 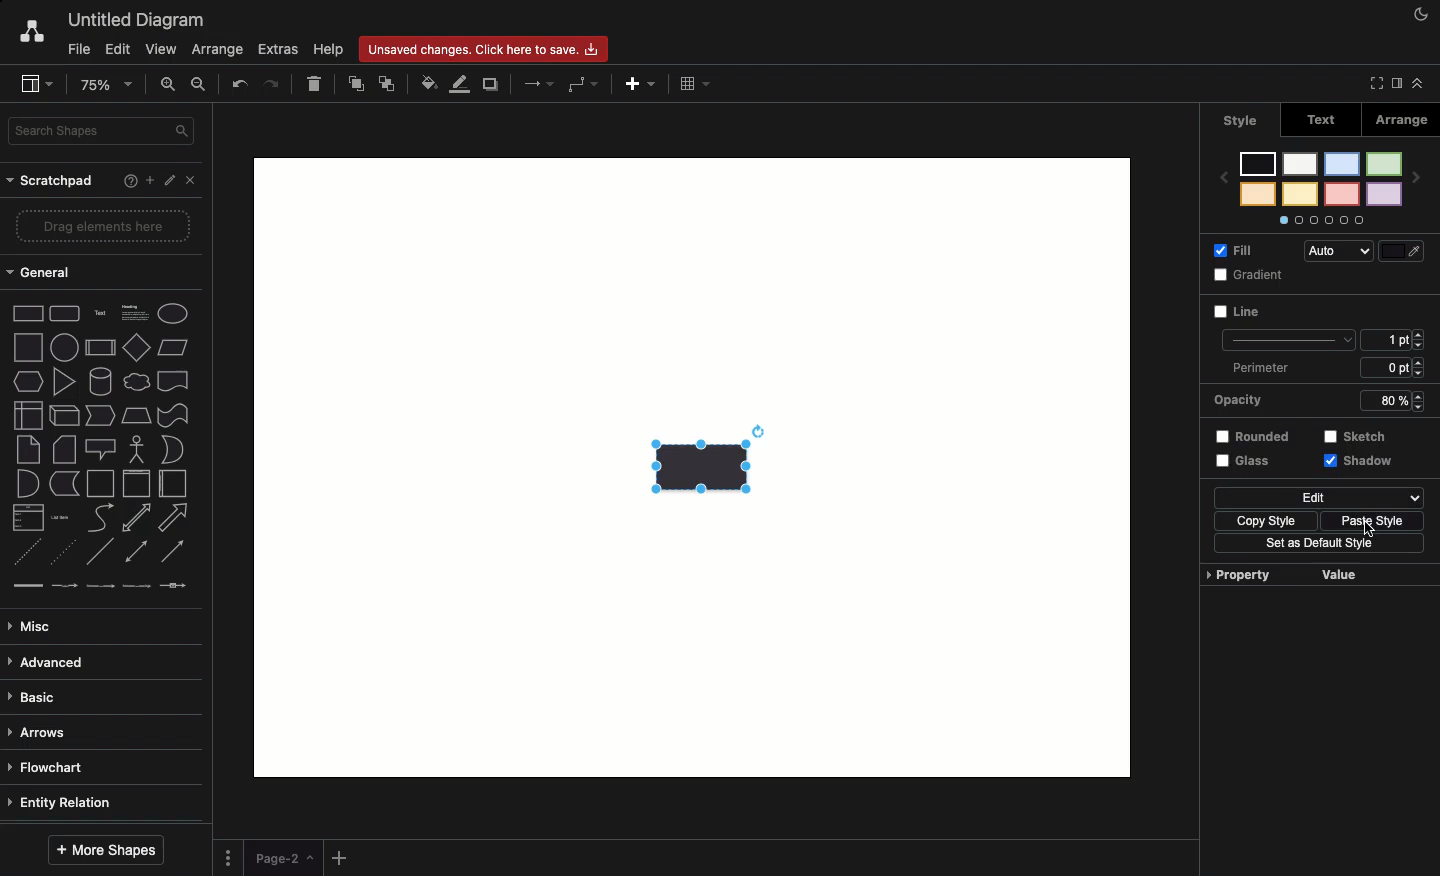 I want to click on Close, so click(x=189, y=183).